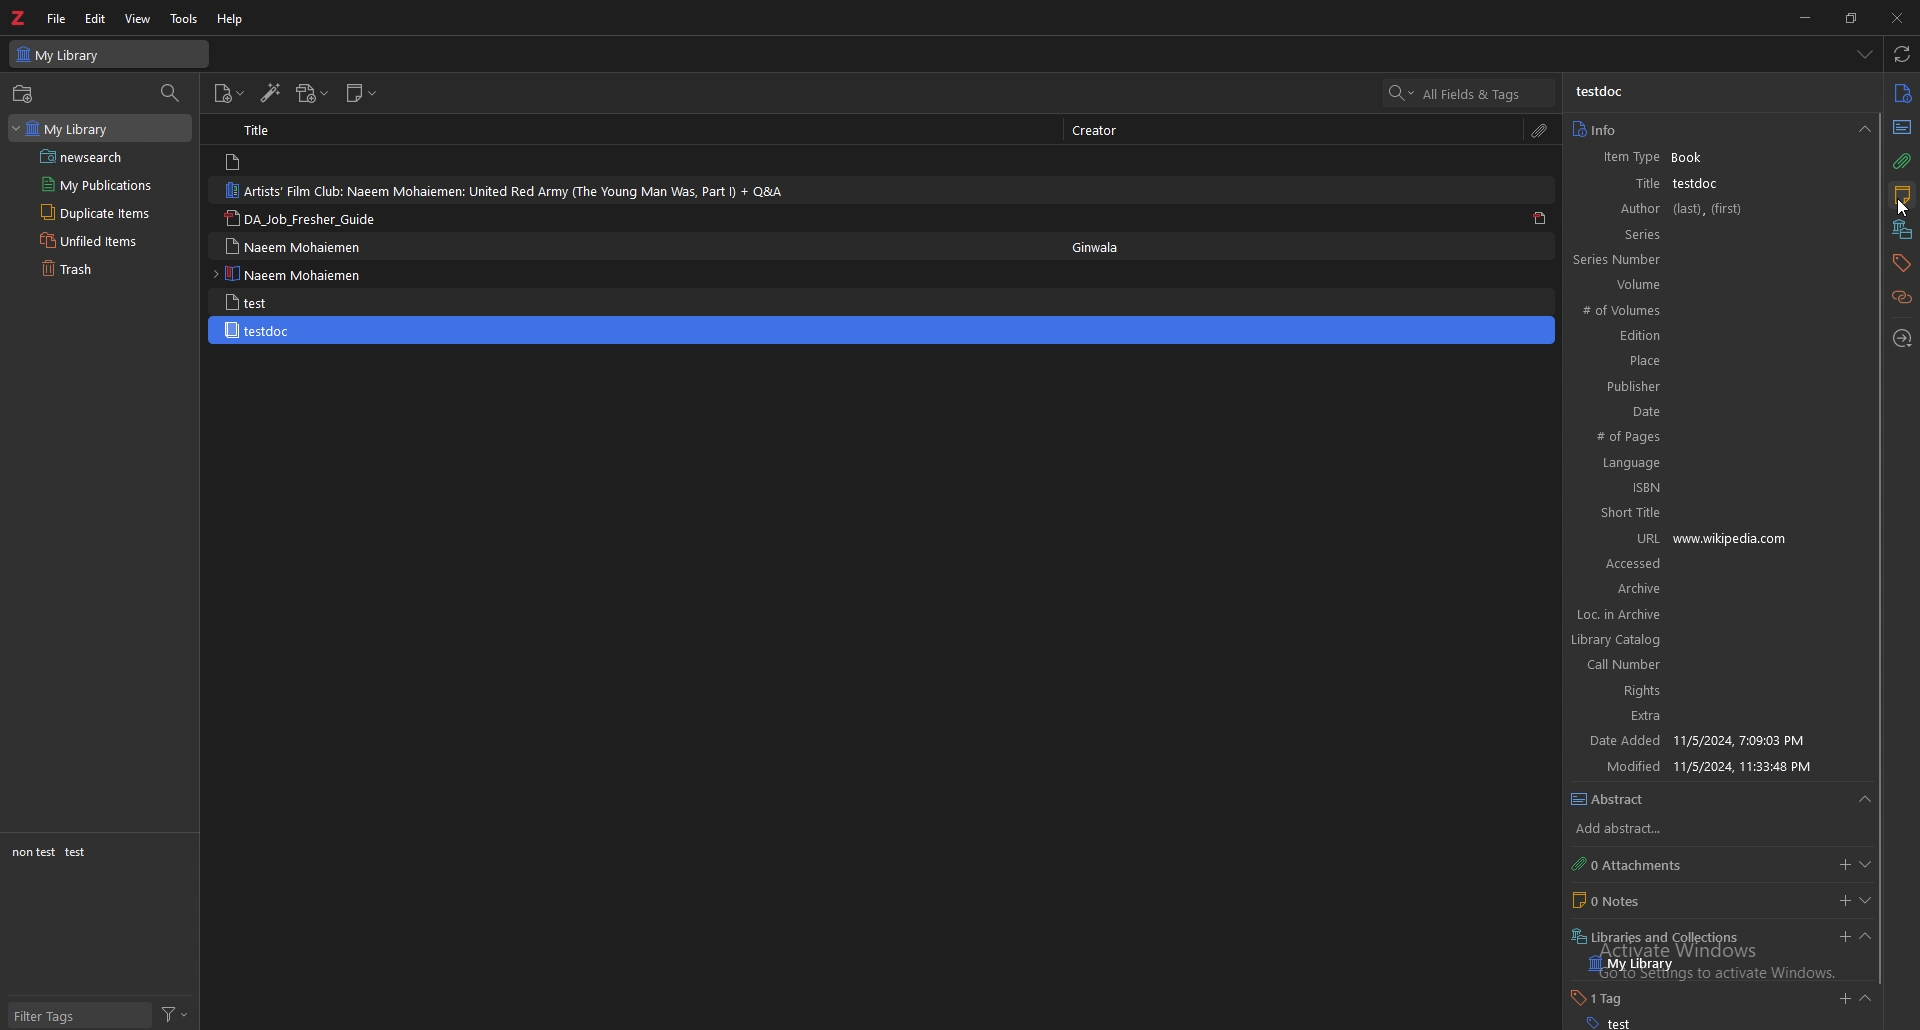  What do you see at coordinates (1901, 296) in the screenshot?
I see `related` at bounding box center [1901, 296].